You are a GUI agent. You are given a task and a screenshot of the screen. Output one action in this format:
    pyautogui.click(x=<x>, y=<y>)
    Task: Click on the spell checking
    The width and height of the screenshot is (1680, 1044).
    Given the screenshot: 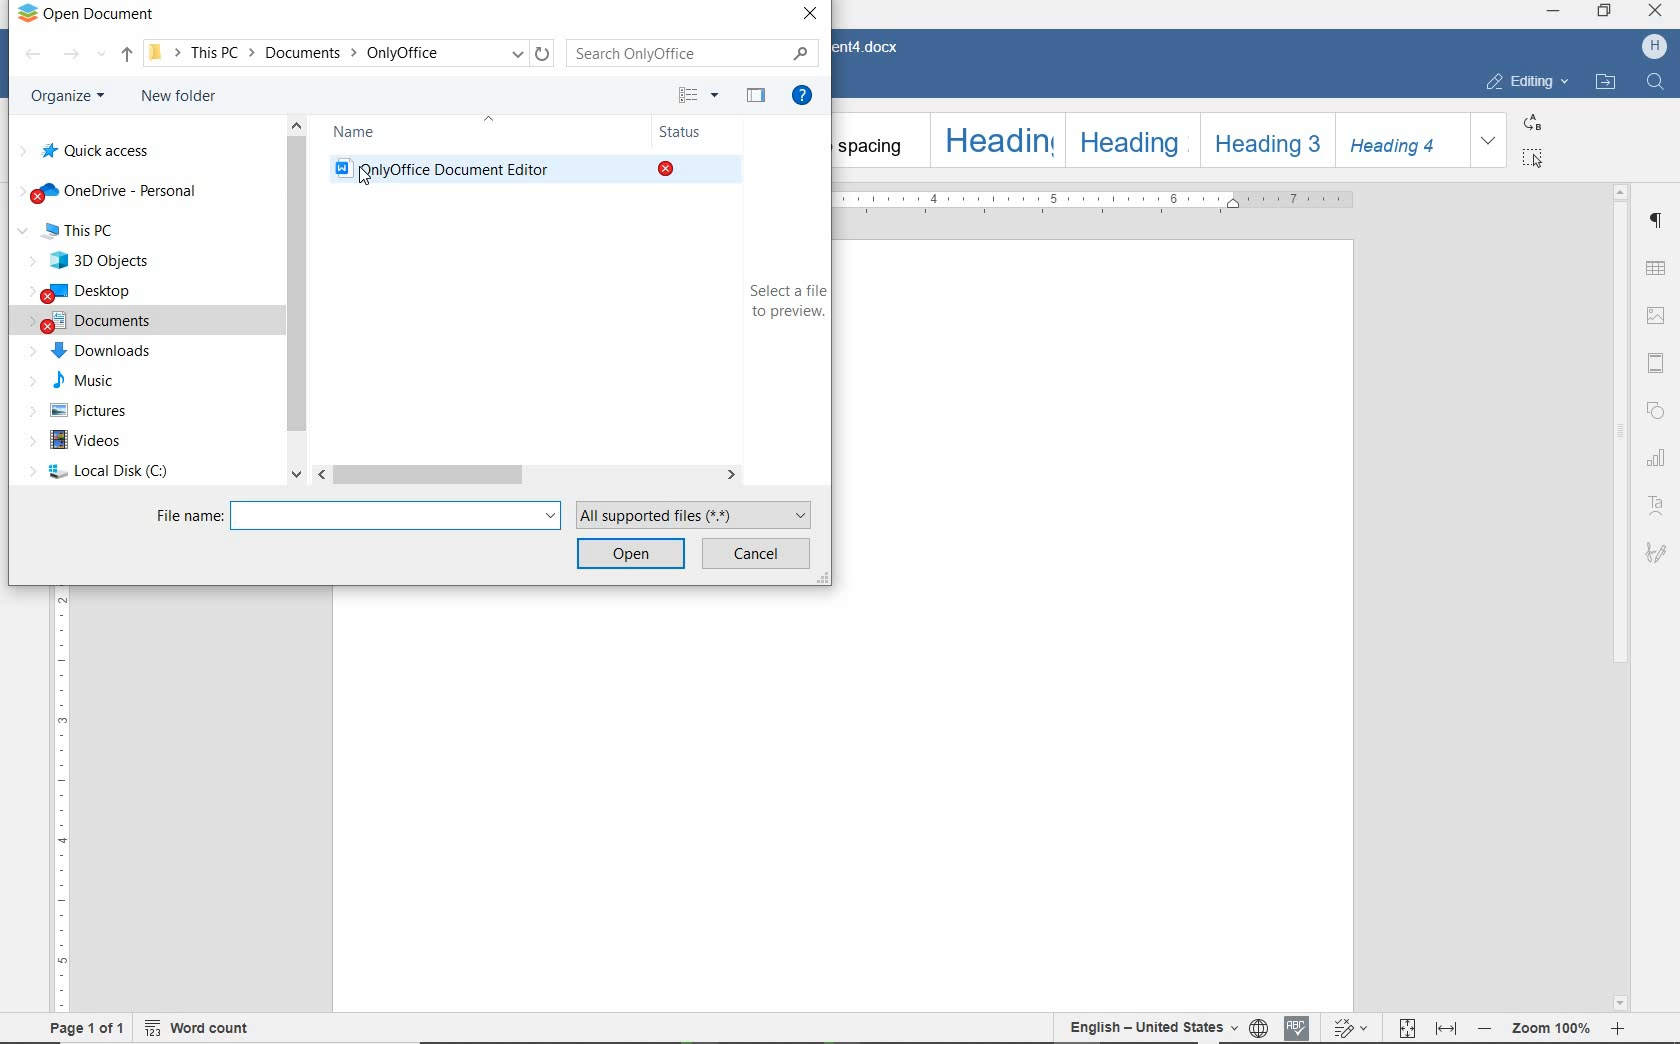 What is the action you would take?
    pyautogui.click(x=1299, y=1027)
    